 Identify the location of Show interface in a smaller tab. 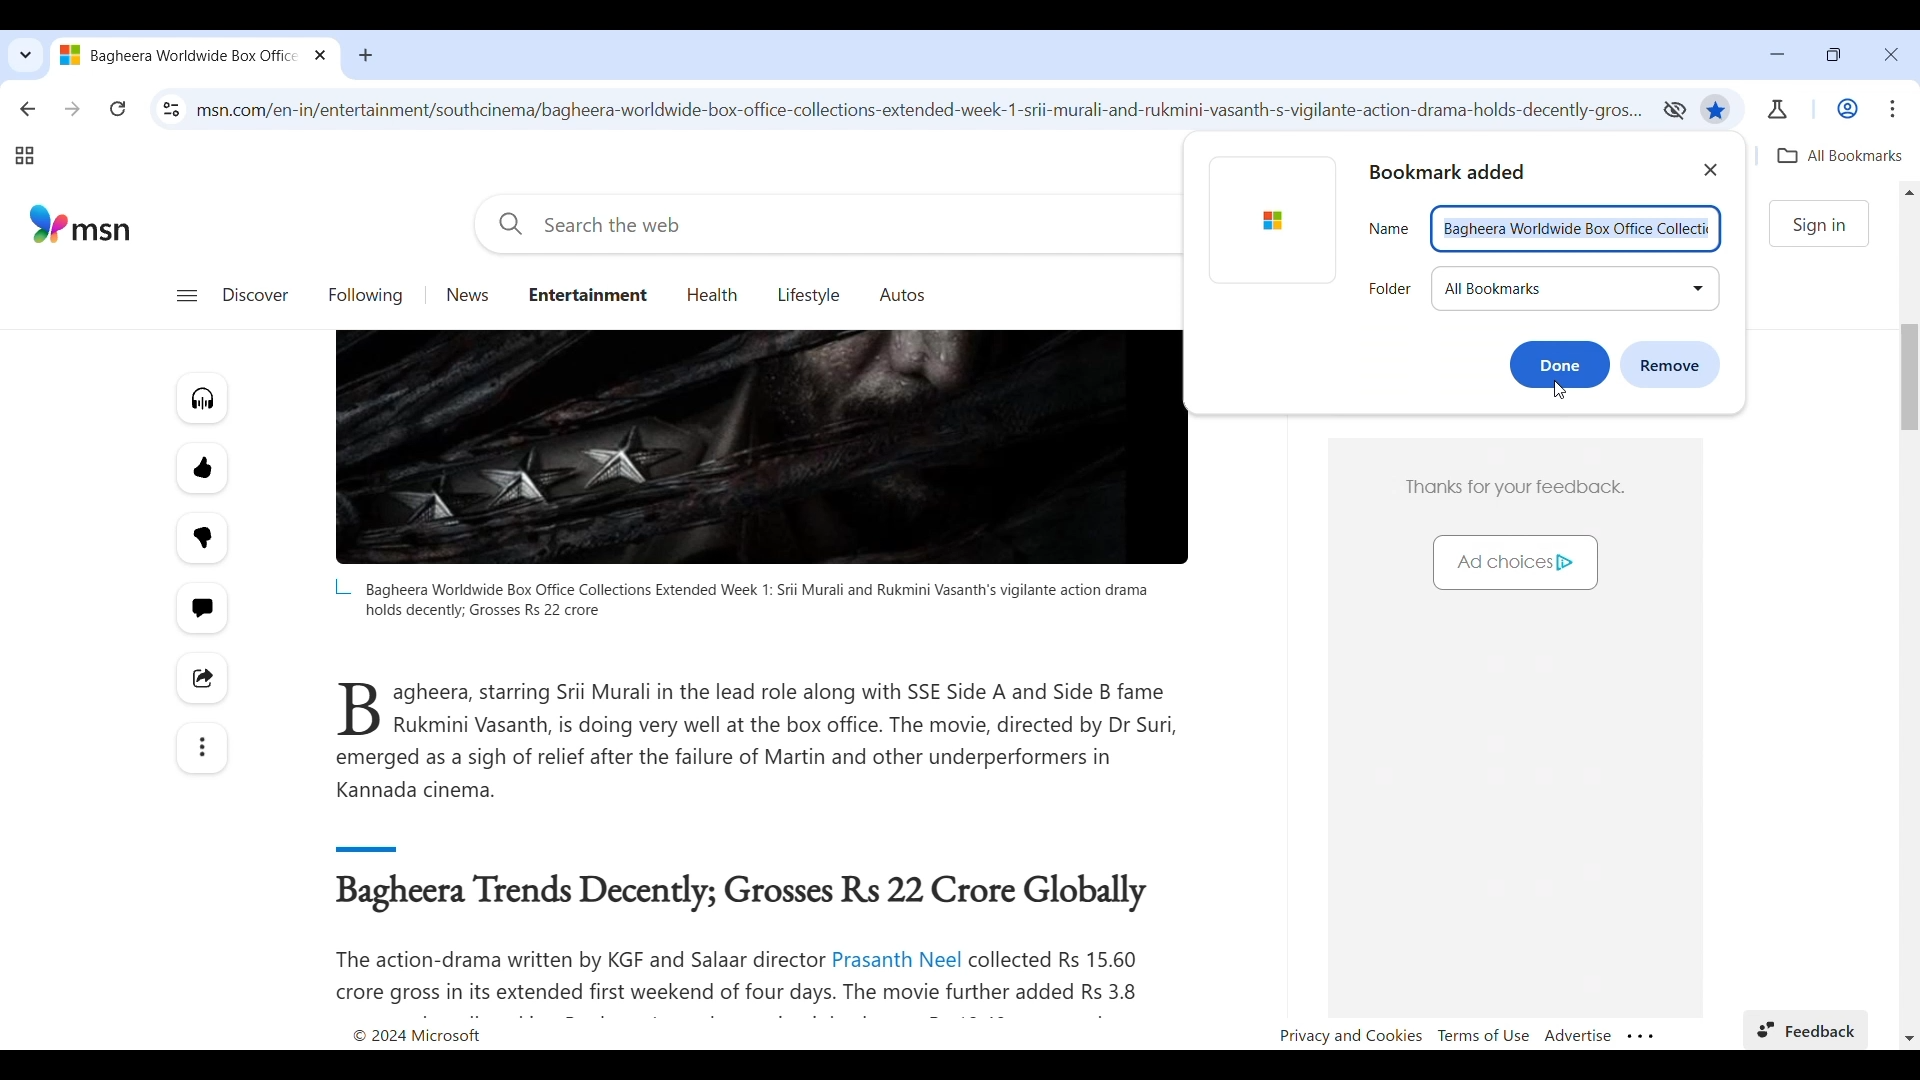
(1834, 54).